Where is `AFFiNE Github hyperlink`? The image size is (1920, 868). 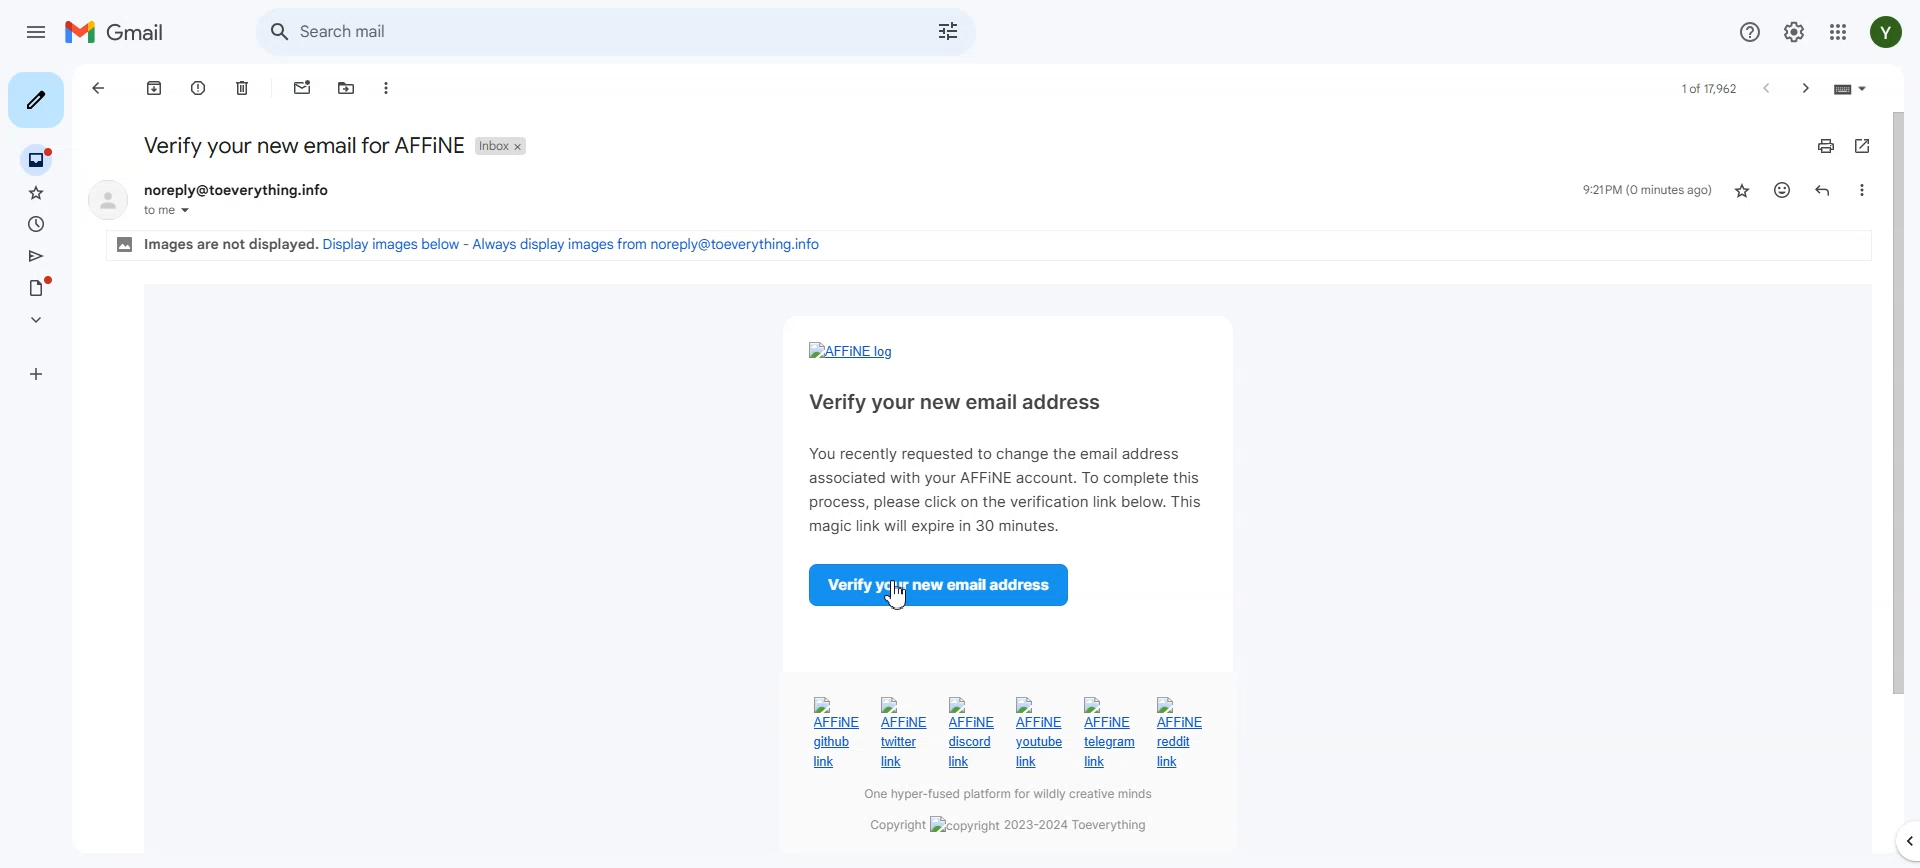
AFFiNE Github hyperlink is located at coordinates (832, 732).